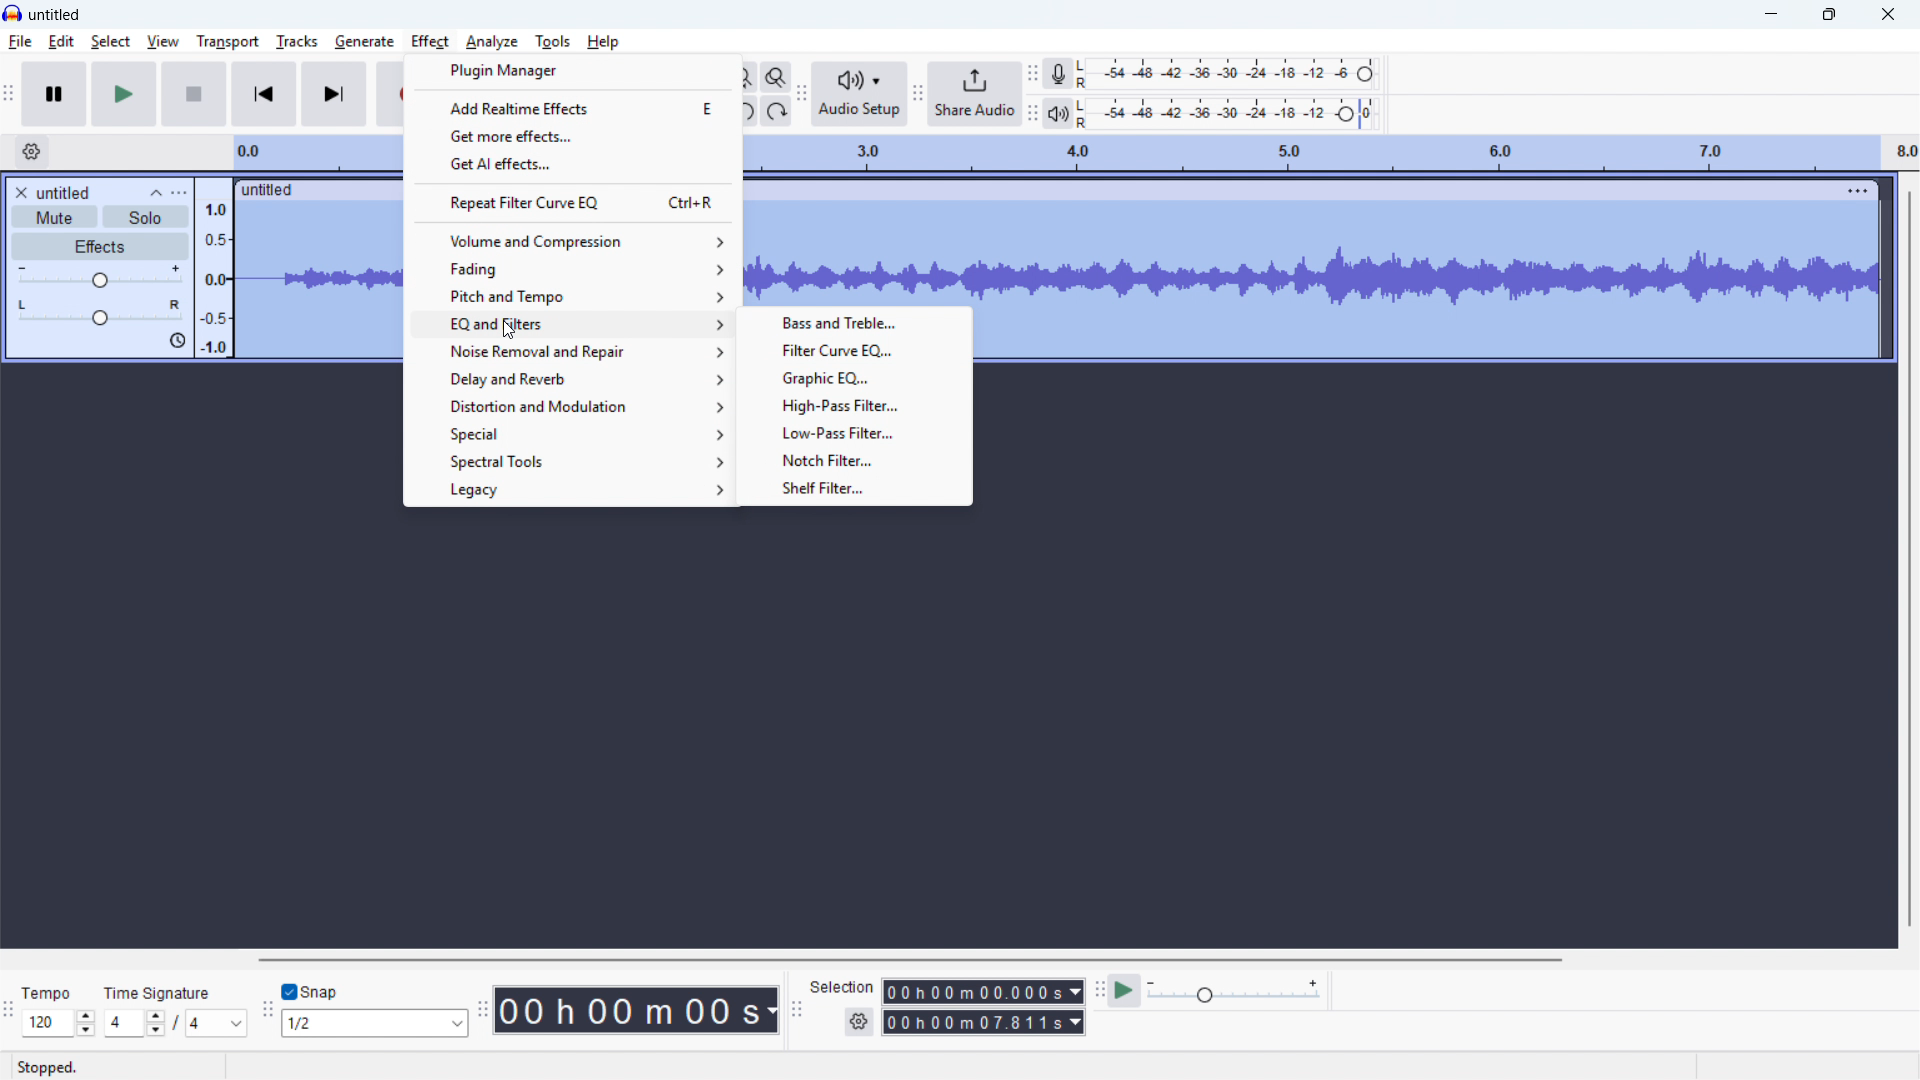 This screenshot has width=1920, height=1080. What do you see at coordinates (47, 994) in the screenshot?
I see `tempo` at bounding box center [47, 994].